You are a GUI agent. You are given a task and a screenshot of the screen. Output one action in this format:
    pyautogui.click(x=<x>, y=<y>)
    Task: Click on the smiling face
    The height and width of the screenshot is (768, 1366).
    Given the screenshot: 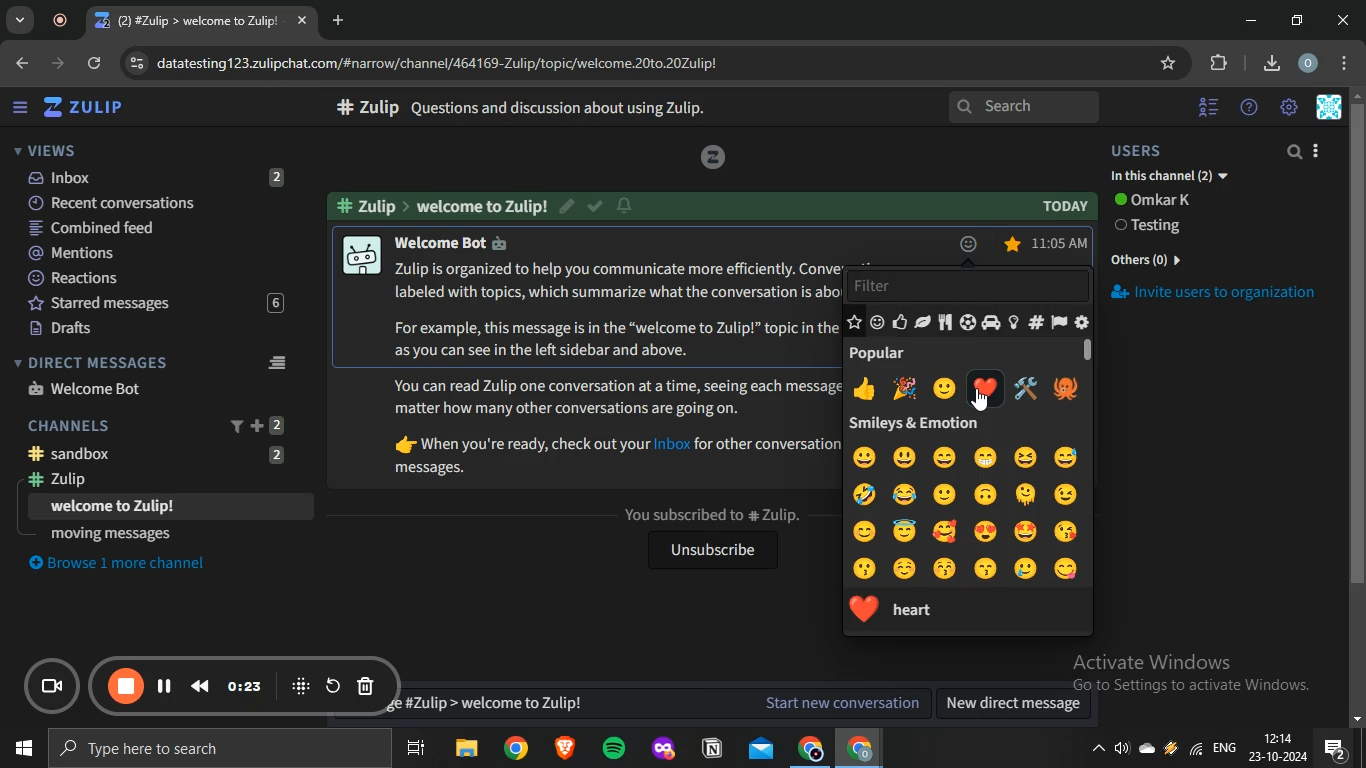 What is the action you would take?
    pyautogui.click(x=904, y=568)
    